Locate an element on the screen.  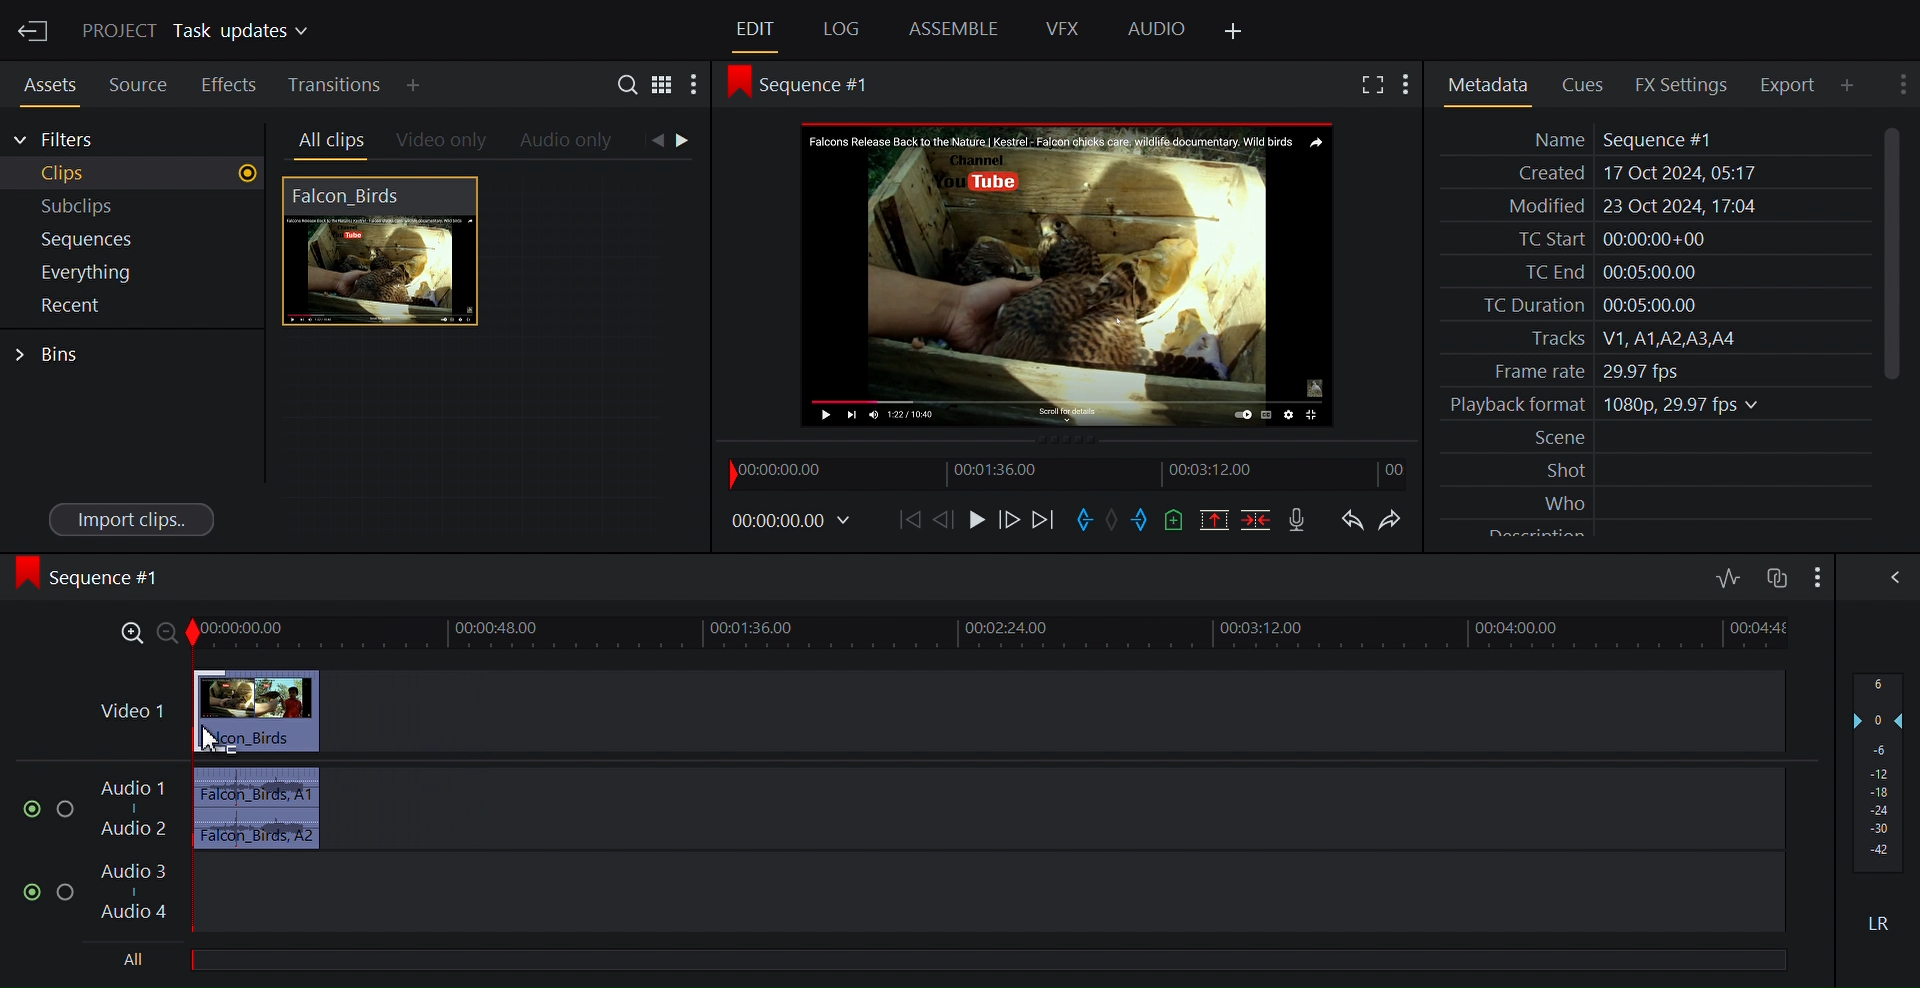
Timecodes and reels is located at coordinates (795, 520).